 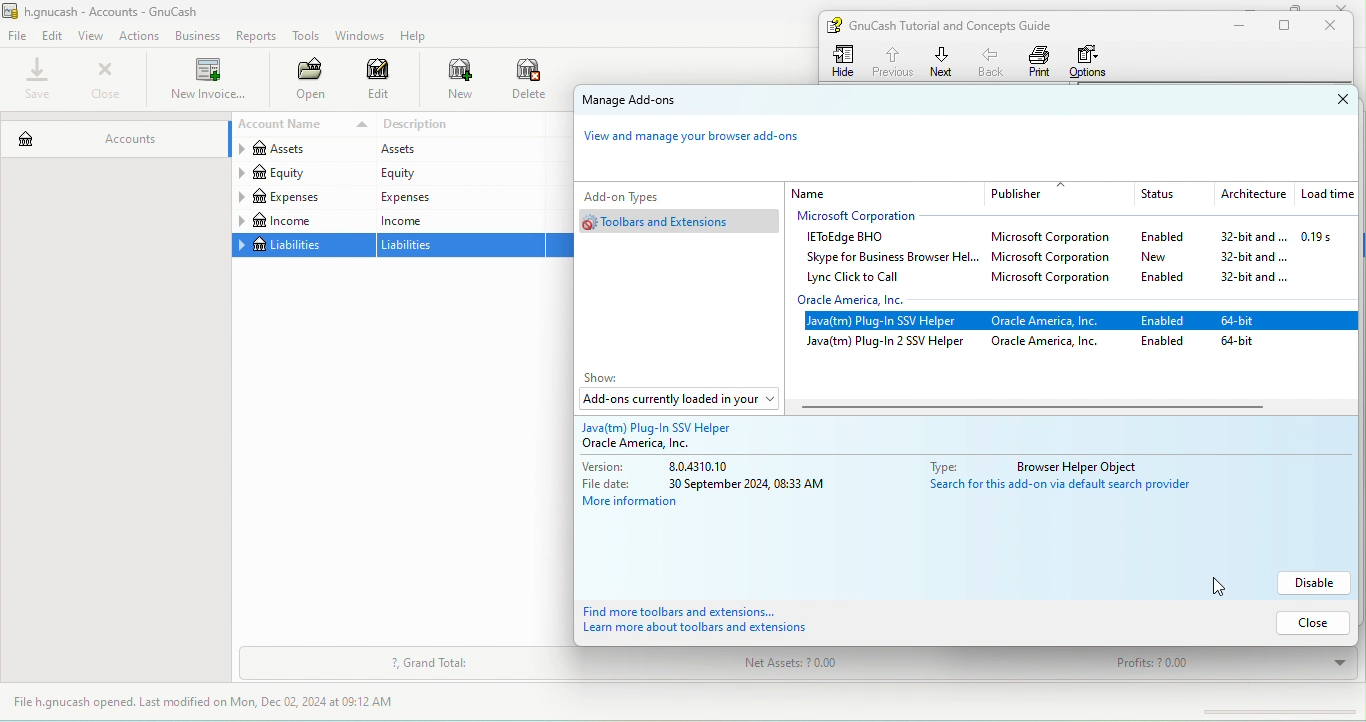 I want to click on 32 bit and, so click(x=1246, y=237).